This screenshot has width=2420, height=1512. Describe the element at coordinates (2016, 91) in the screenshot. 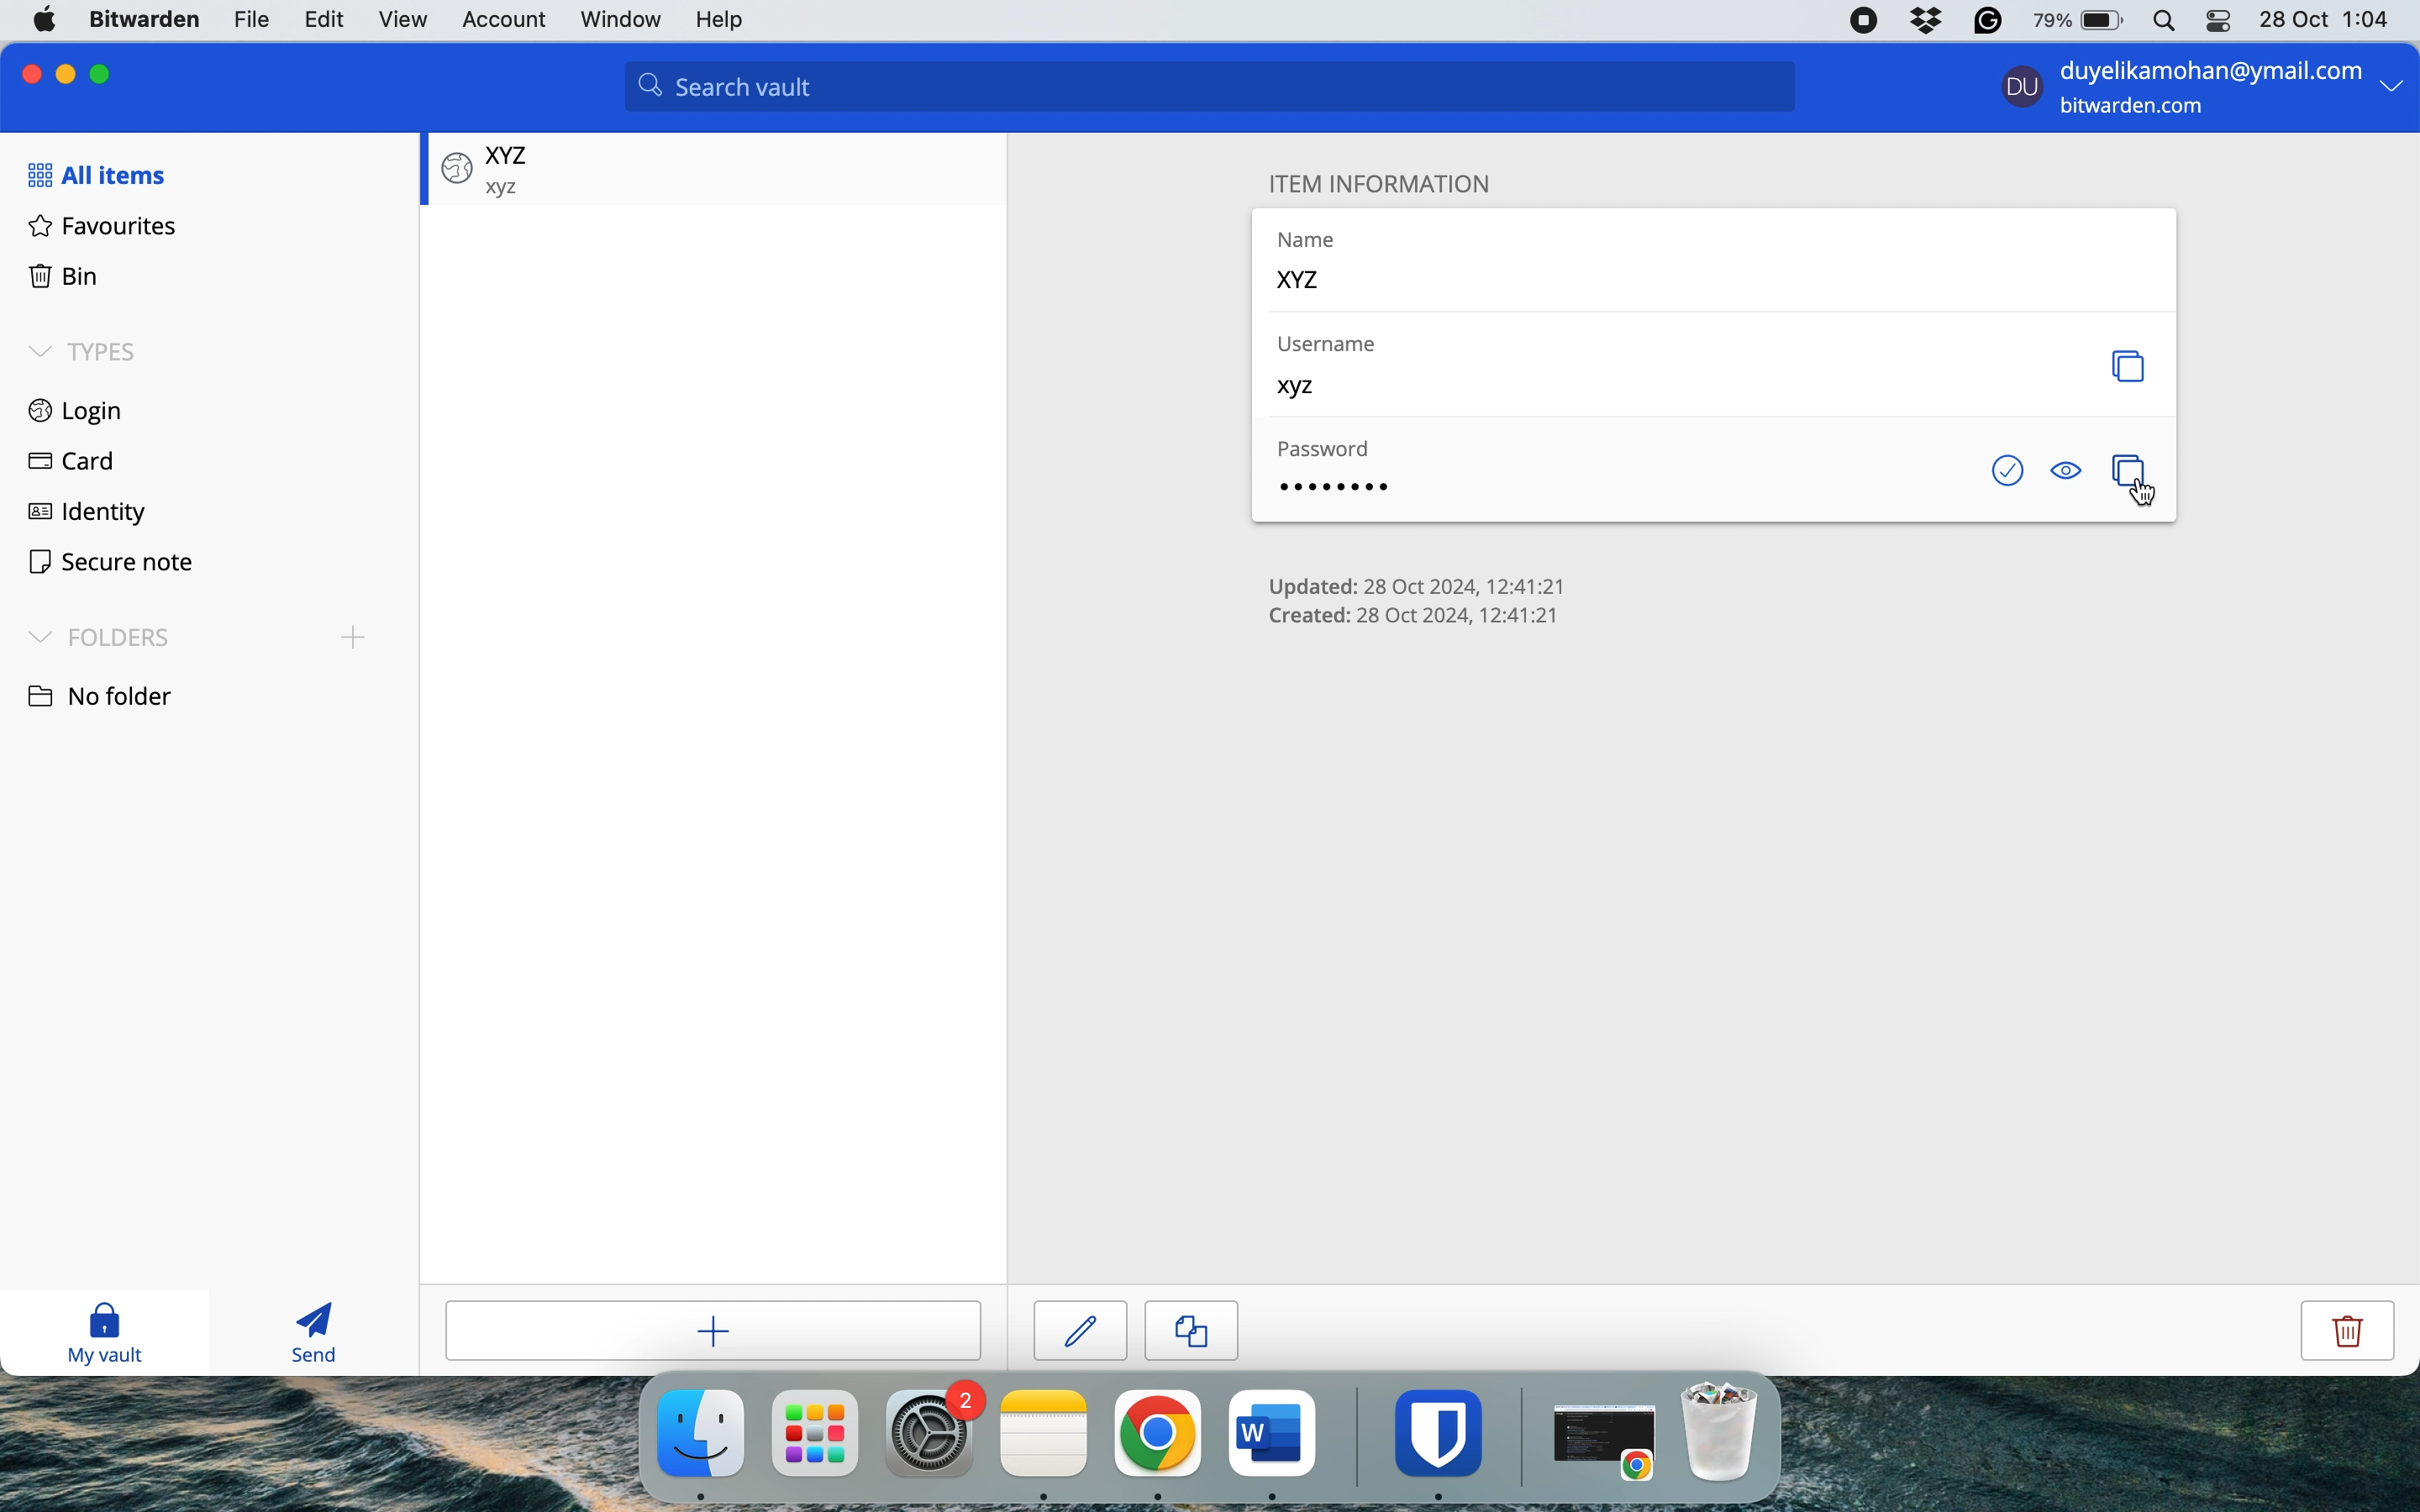

I see `user profile` at that location.